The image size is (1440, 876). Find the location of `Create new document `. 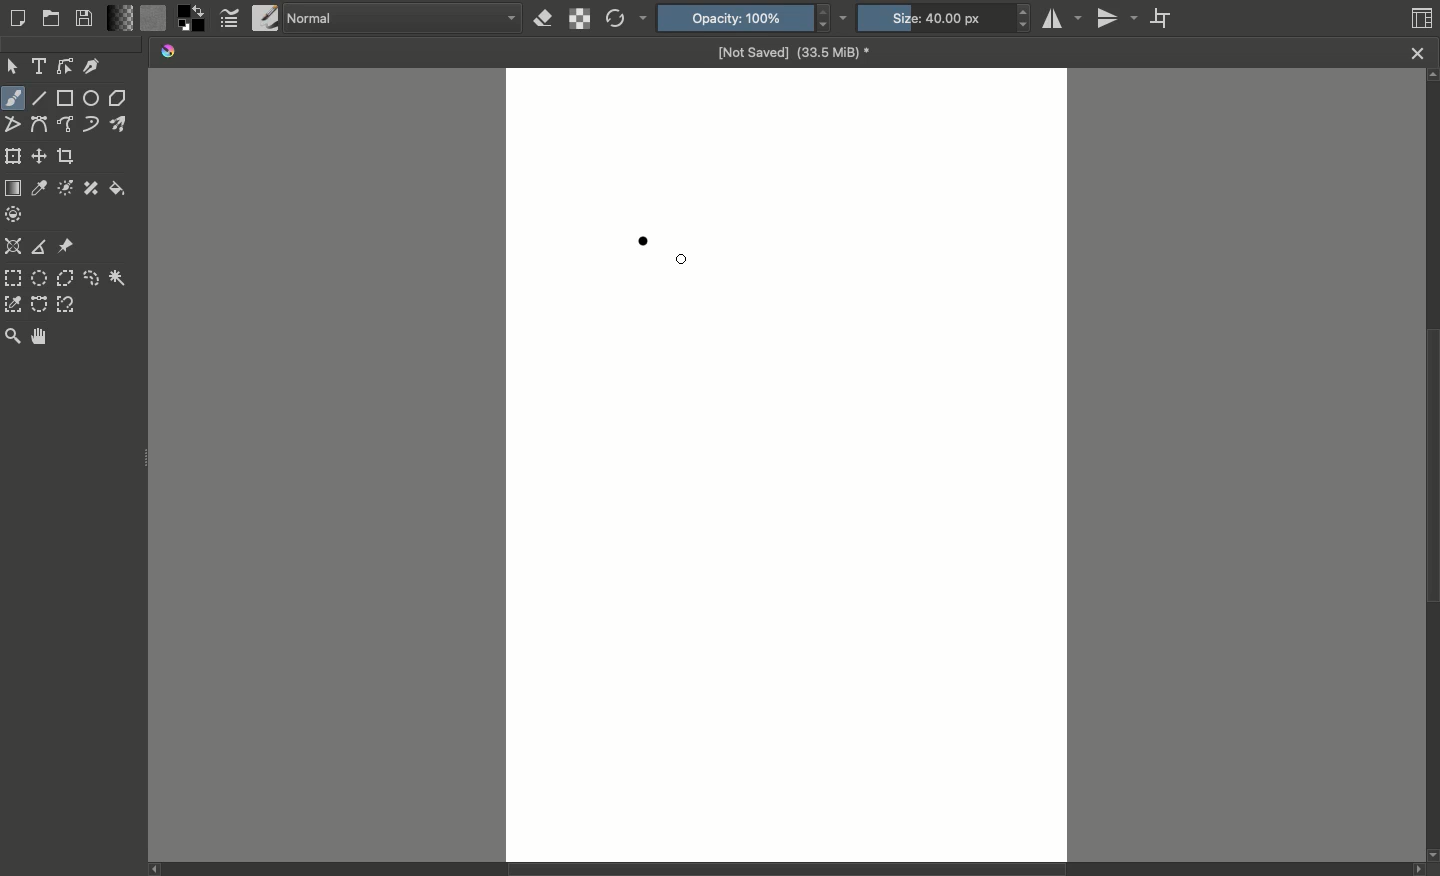

Create new document  is located at coordinates (19, 18).